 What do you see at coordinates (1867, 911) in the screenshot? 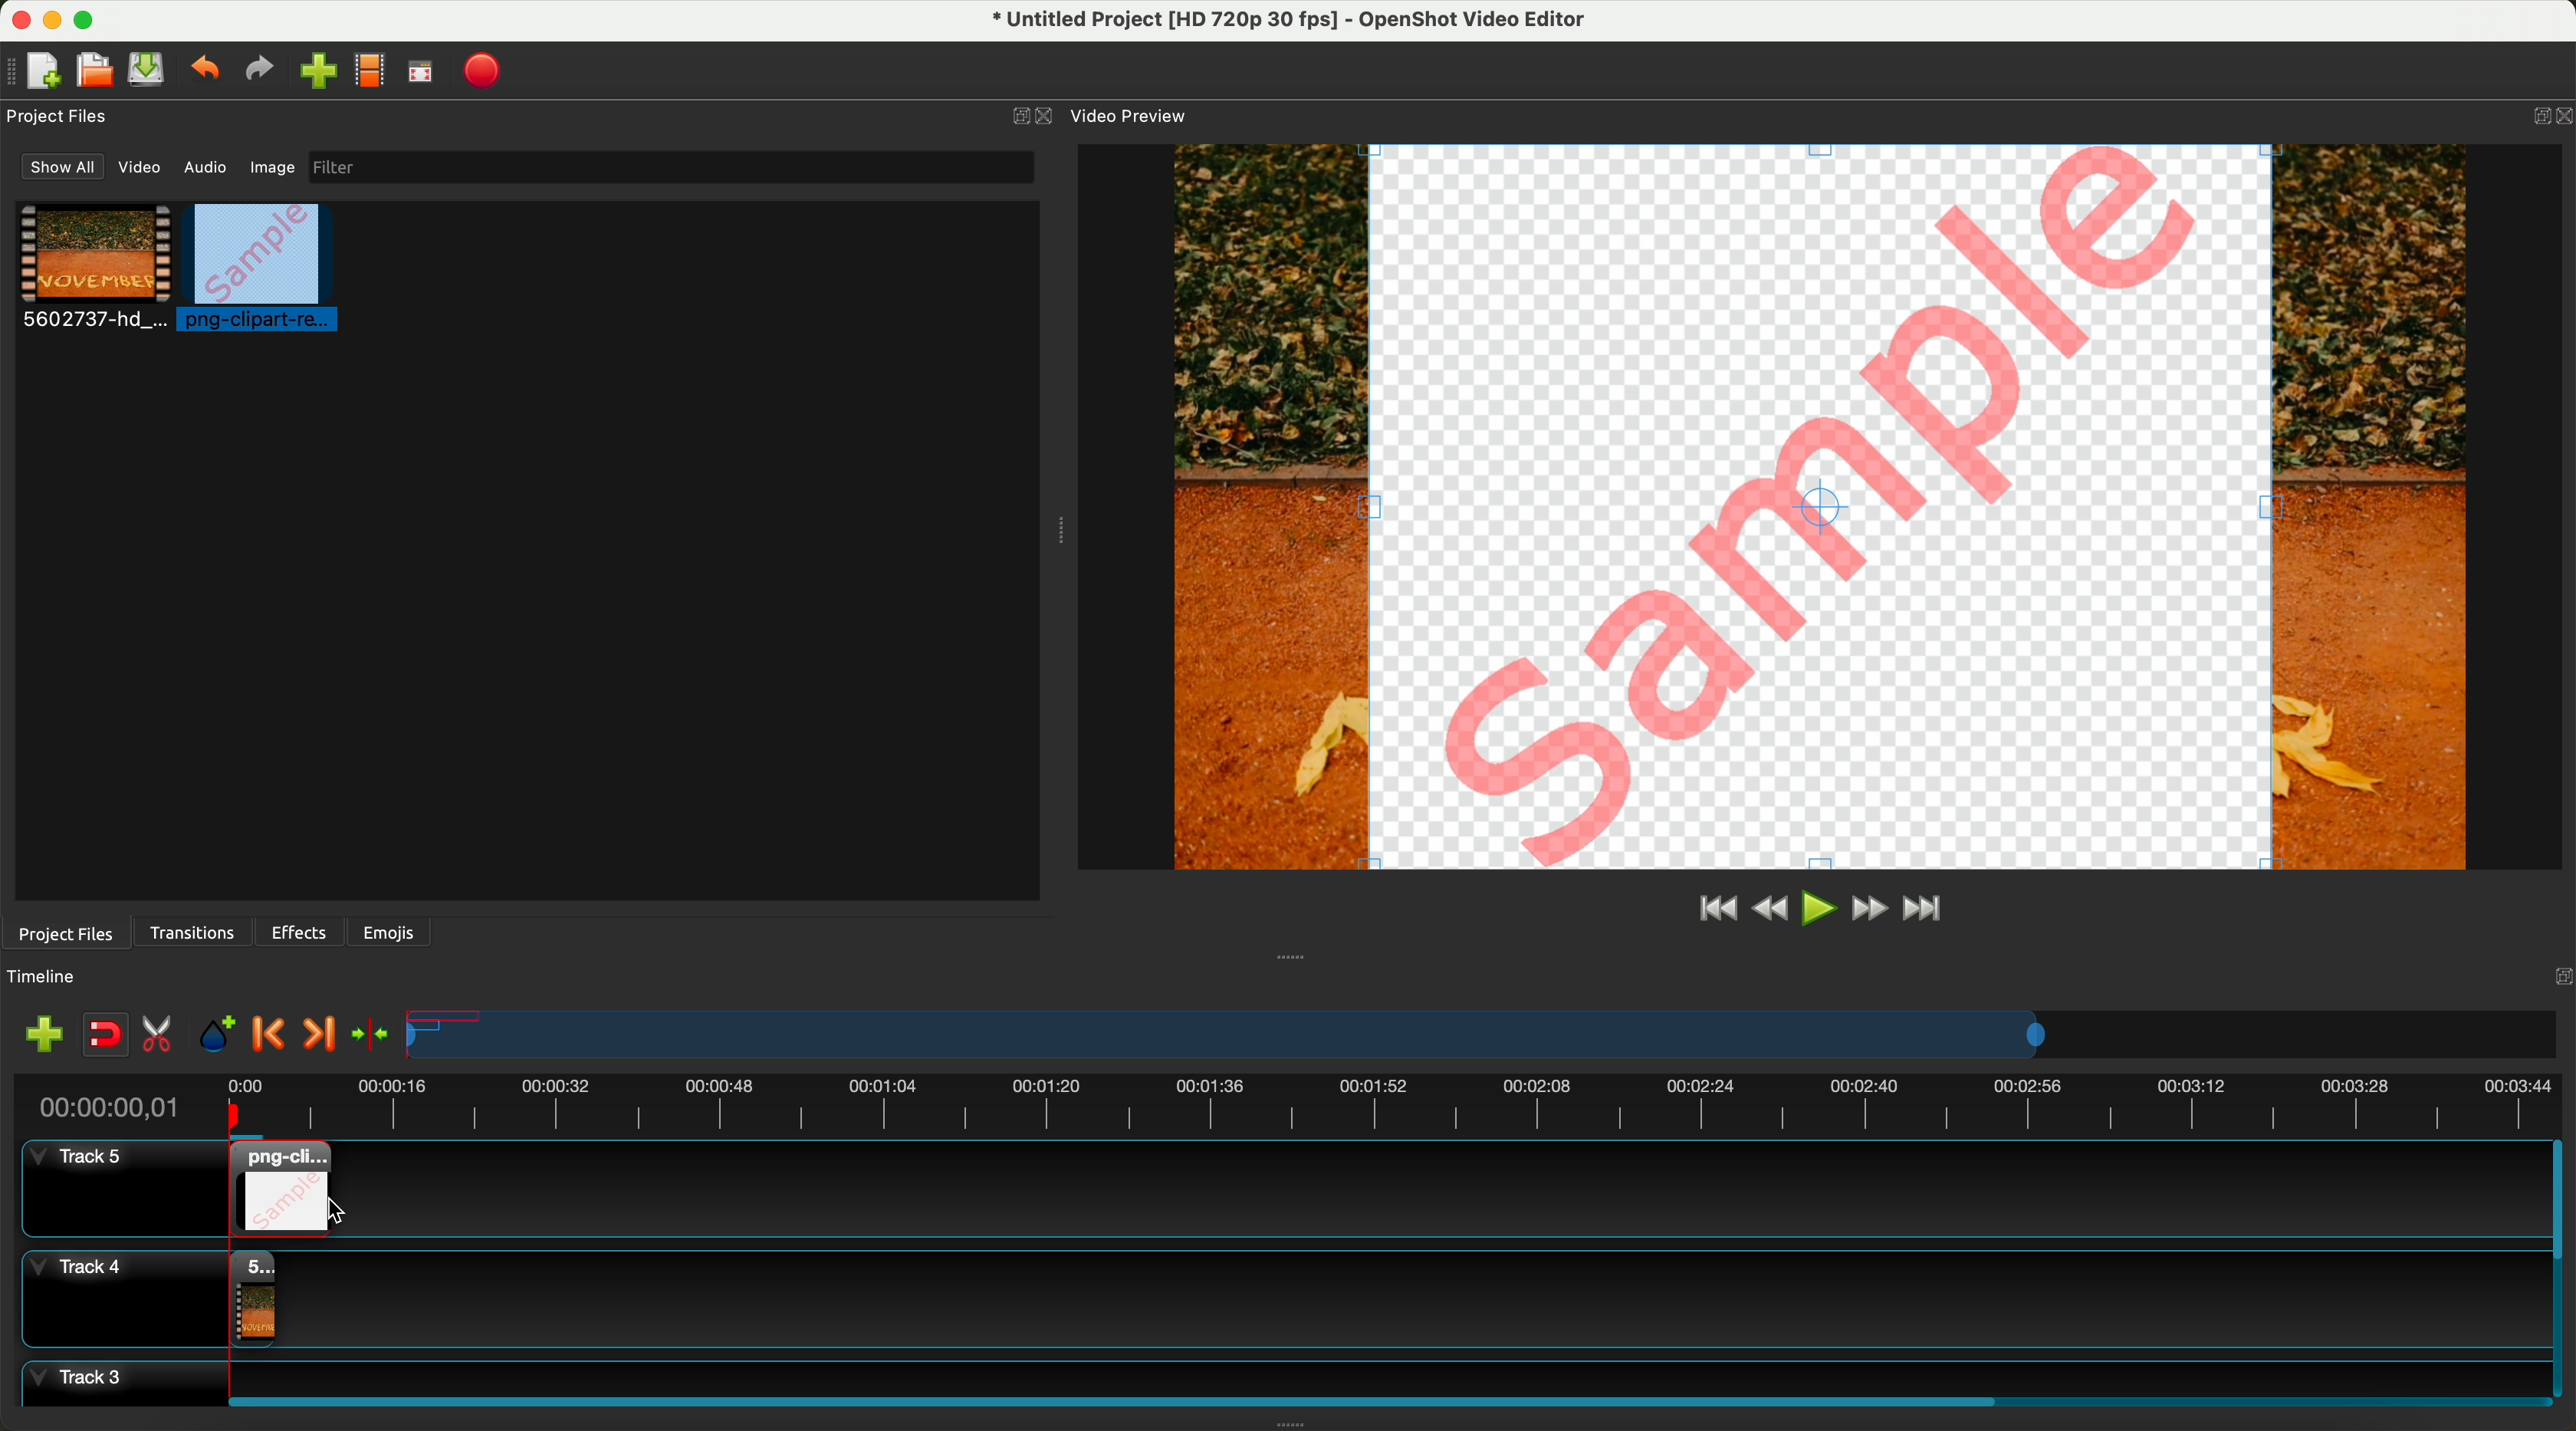
I see `fast foward` at bounding box center [1867, 911].